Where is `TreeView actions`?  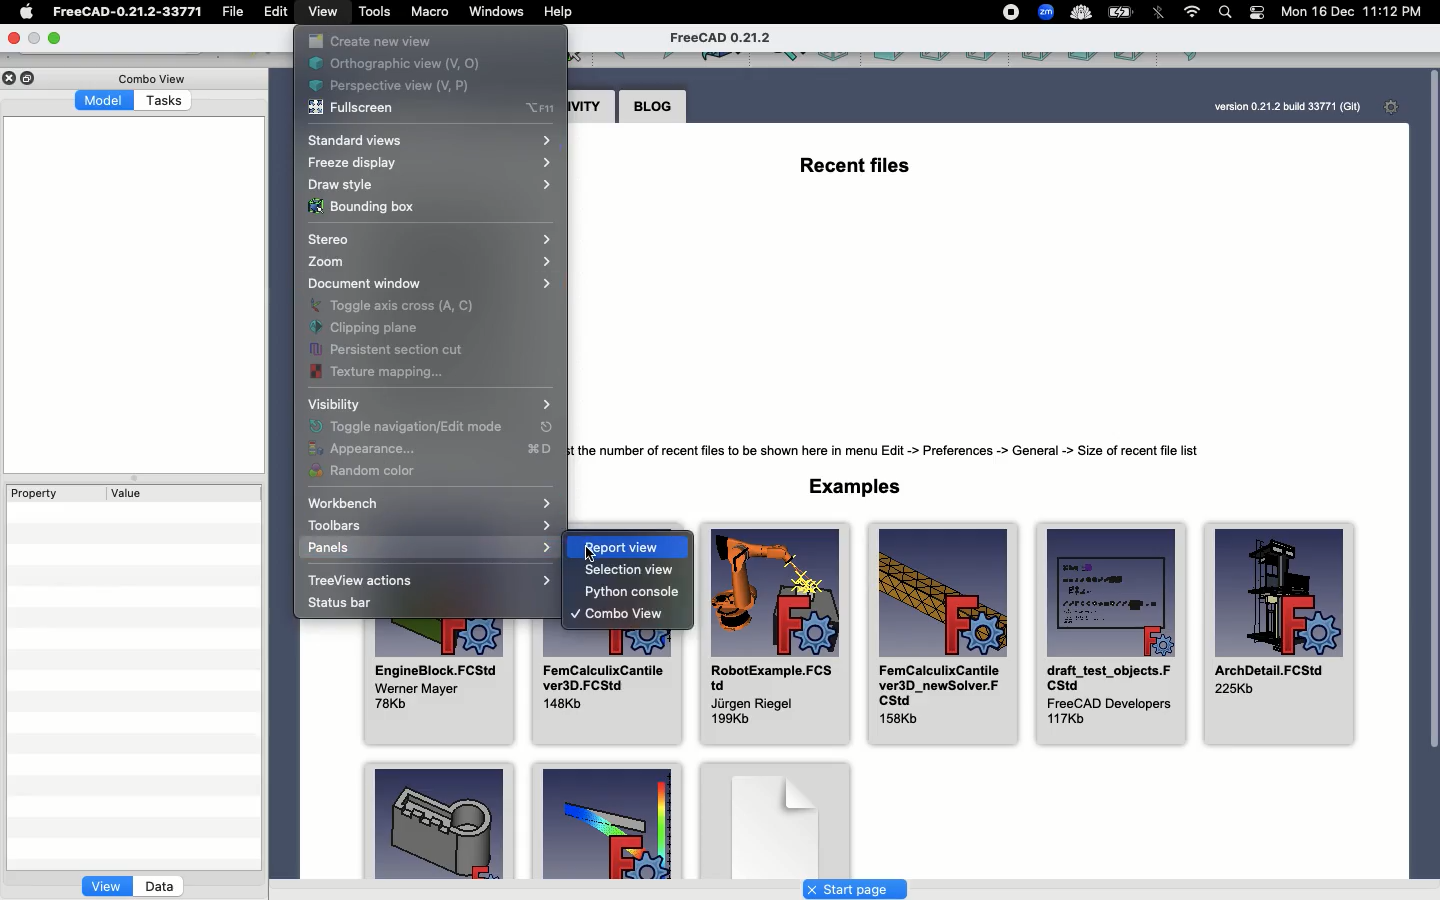
TreeView actions is located at coordinates (429, 581).